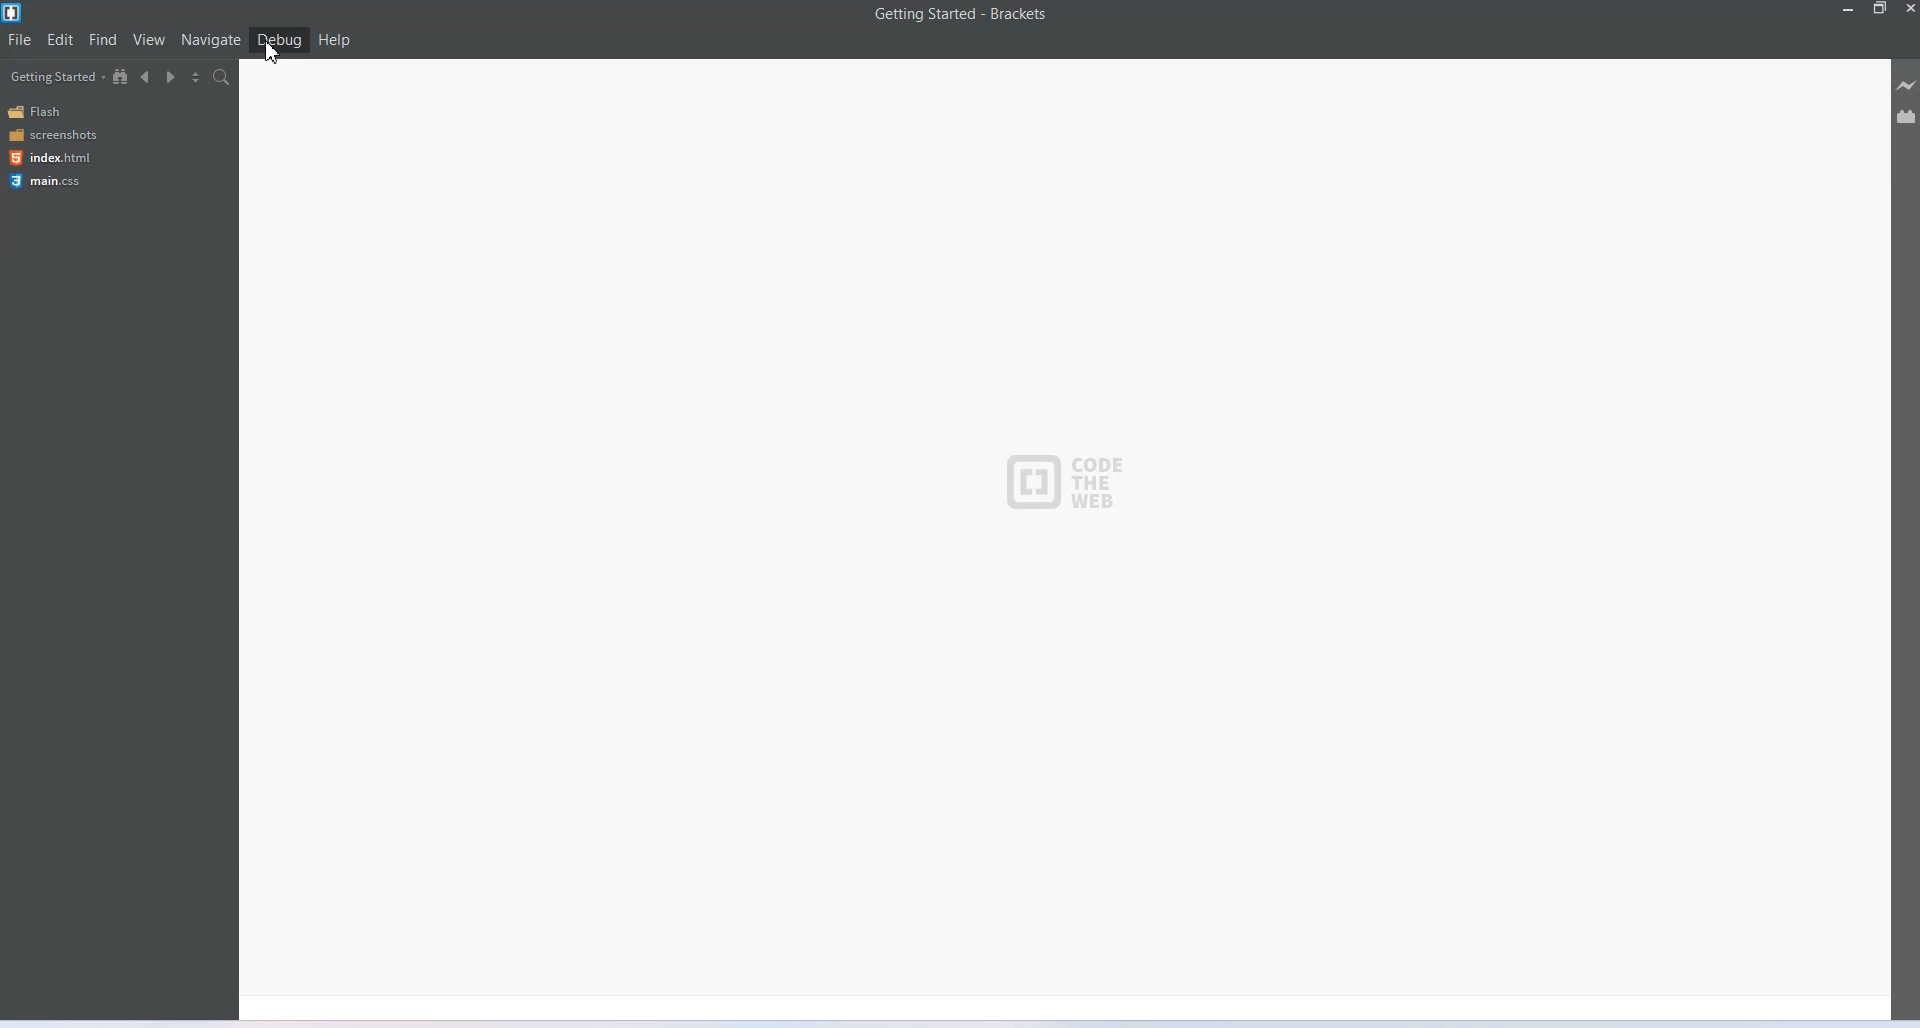 Image resolution: width=1920 pixels, height=1028 pixels. What do you see at coordinates (211, 41) in the screenshot?
I see `Navigate` at bounding box center [211, 41].